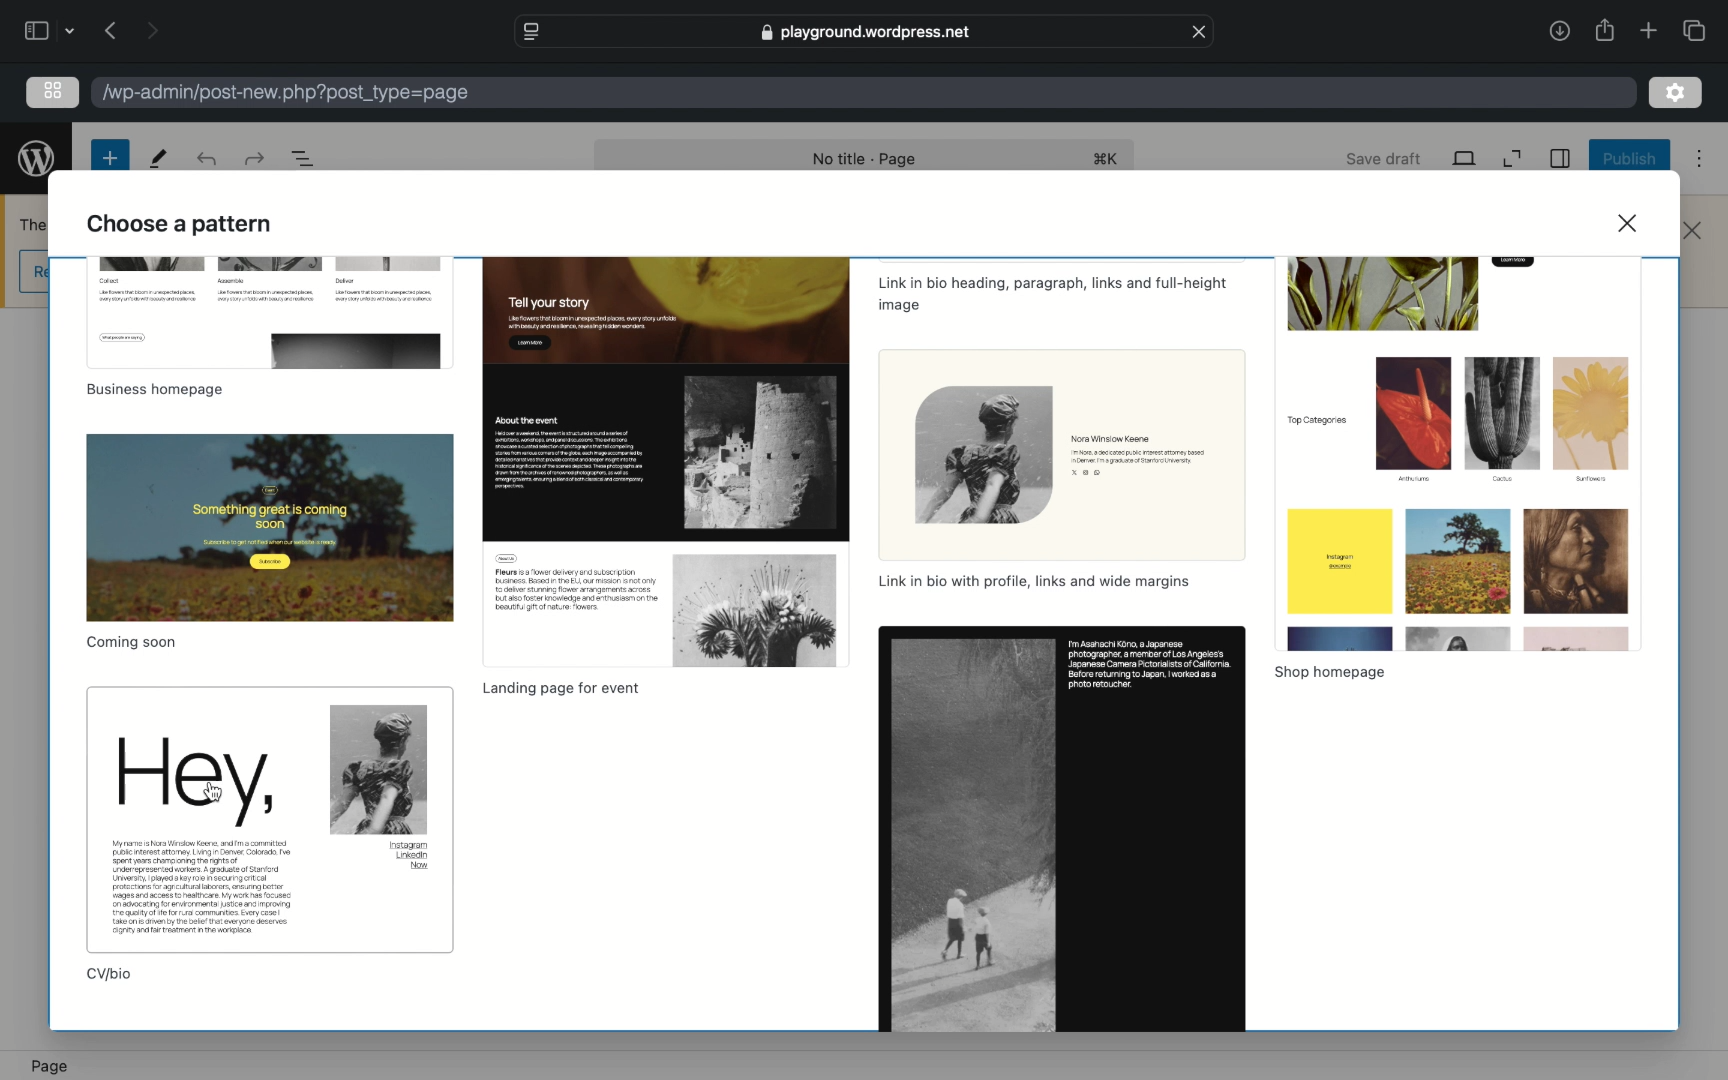  I want to click on settings, so click(1676, 94).